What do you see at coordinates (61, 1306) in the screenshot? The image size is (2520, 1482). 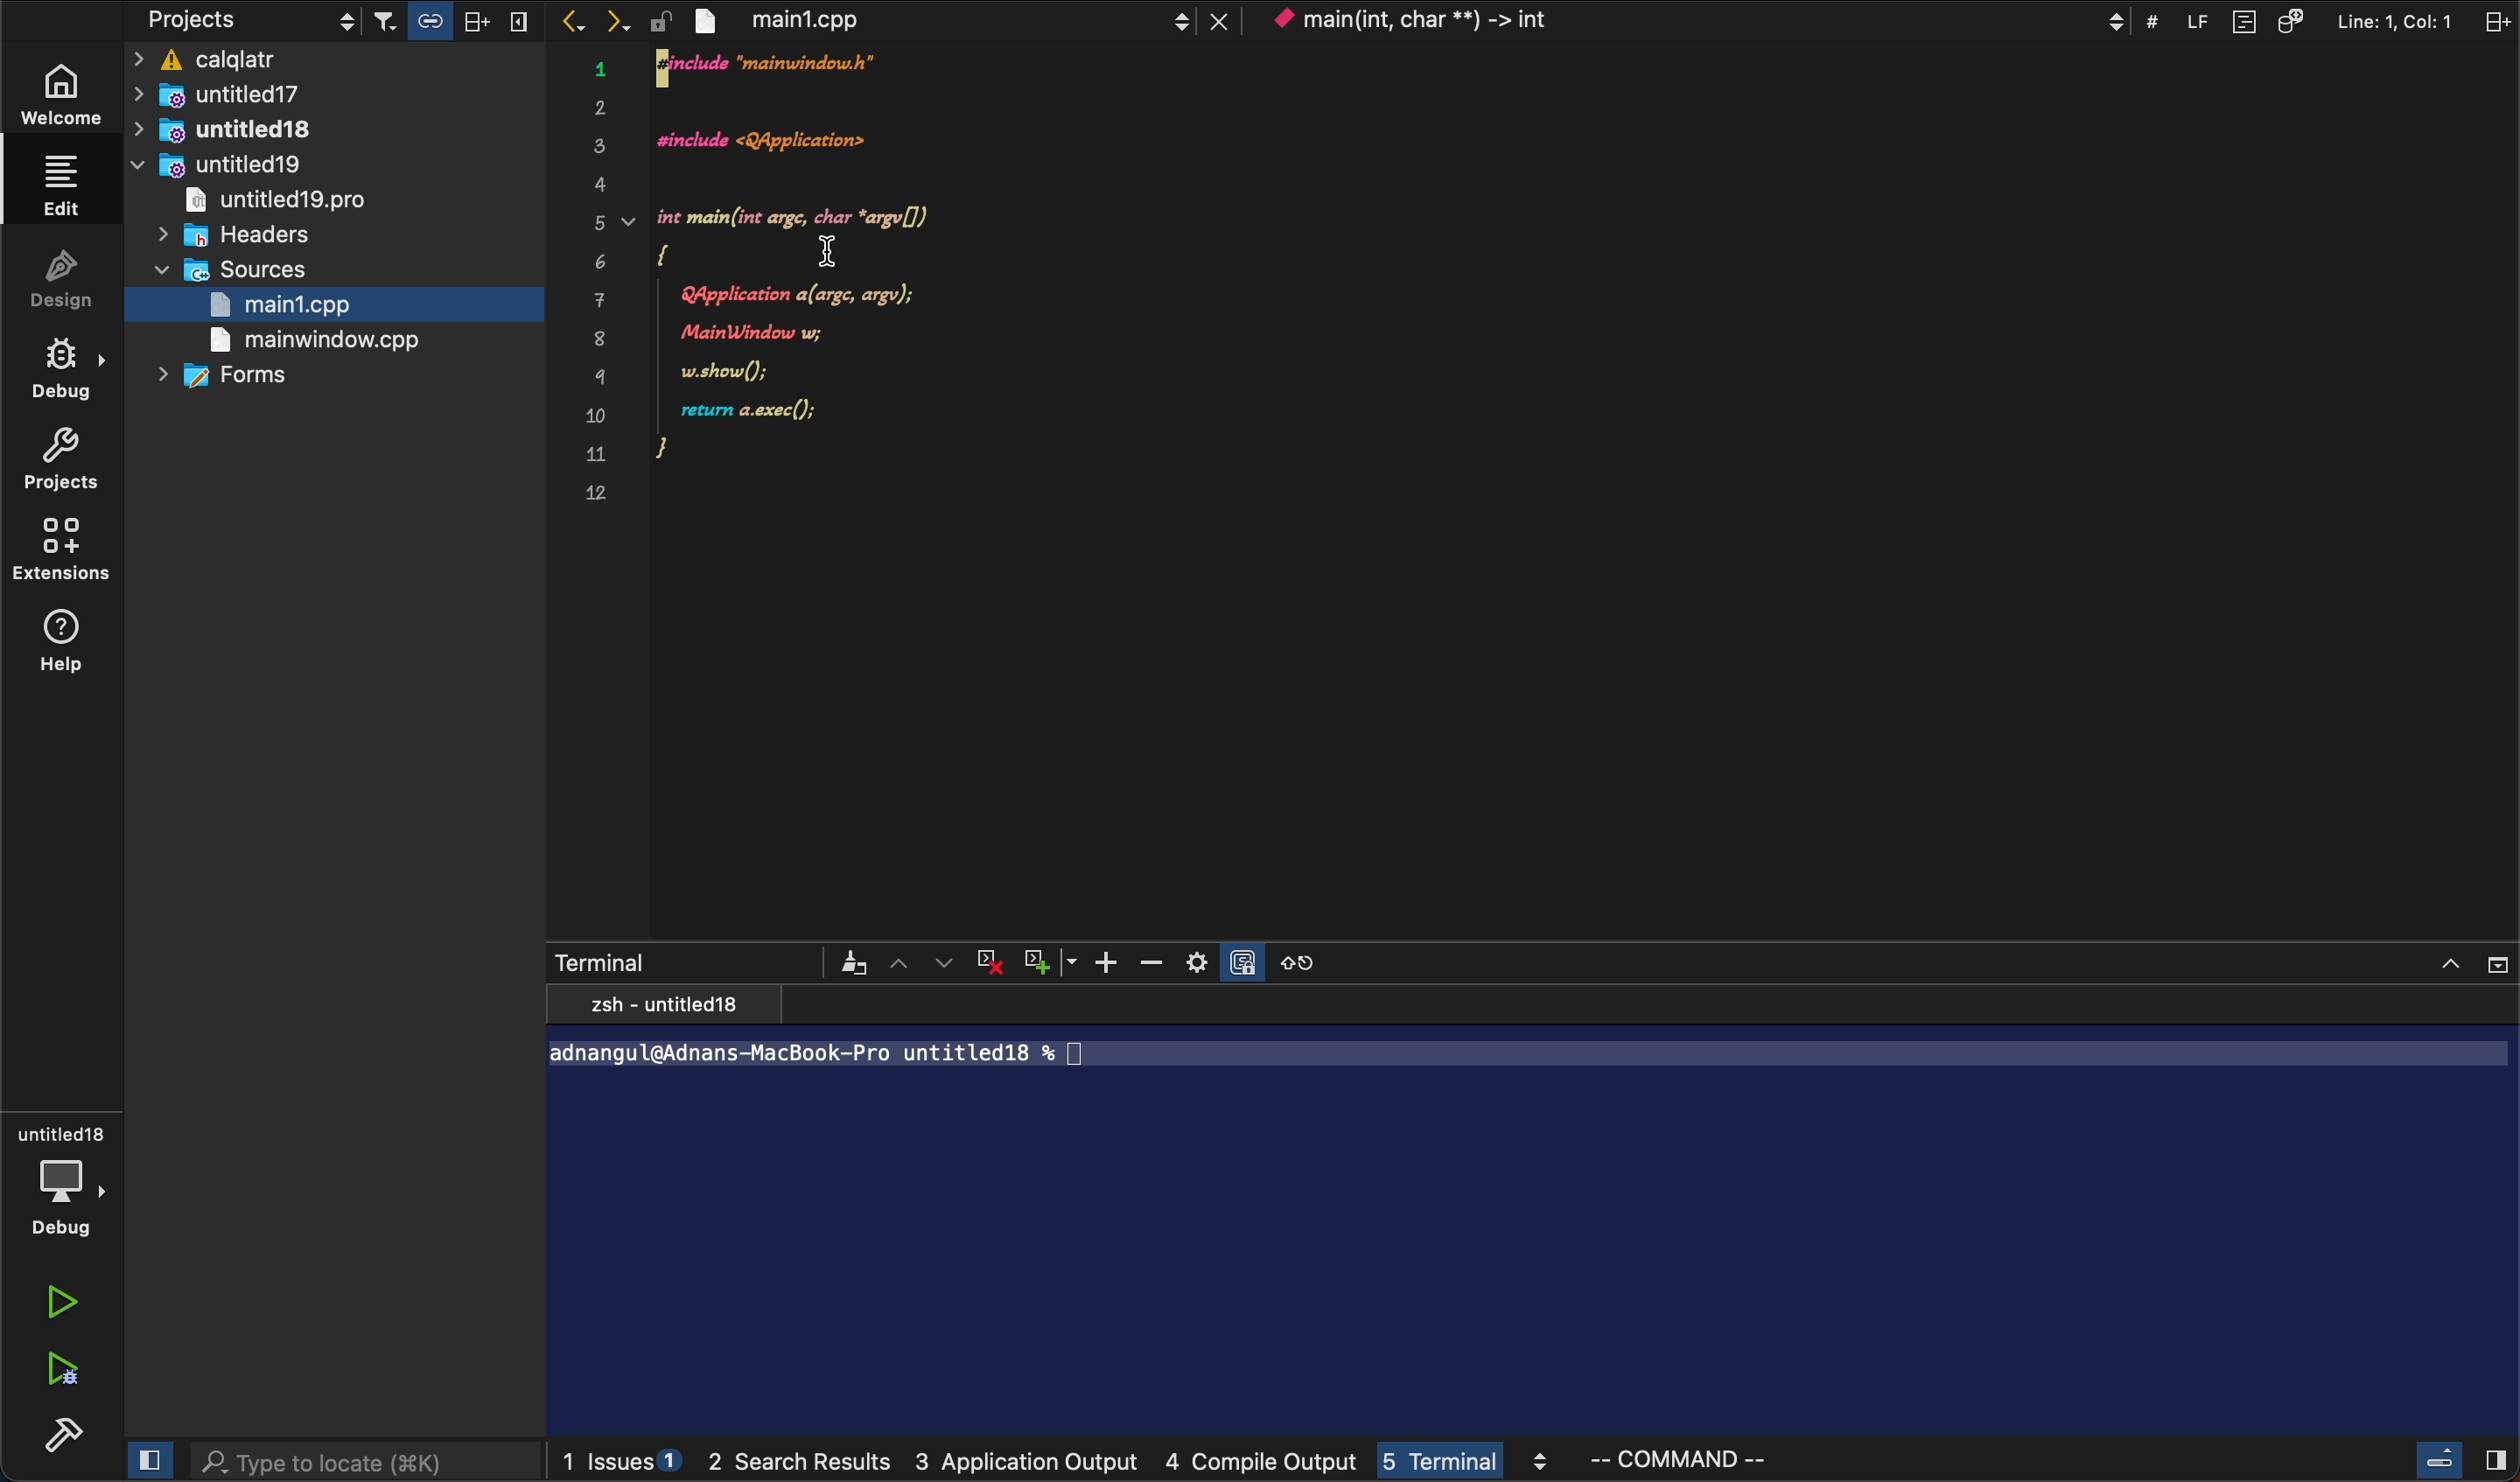 I see `run` at bounding box center [61, 1306].